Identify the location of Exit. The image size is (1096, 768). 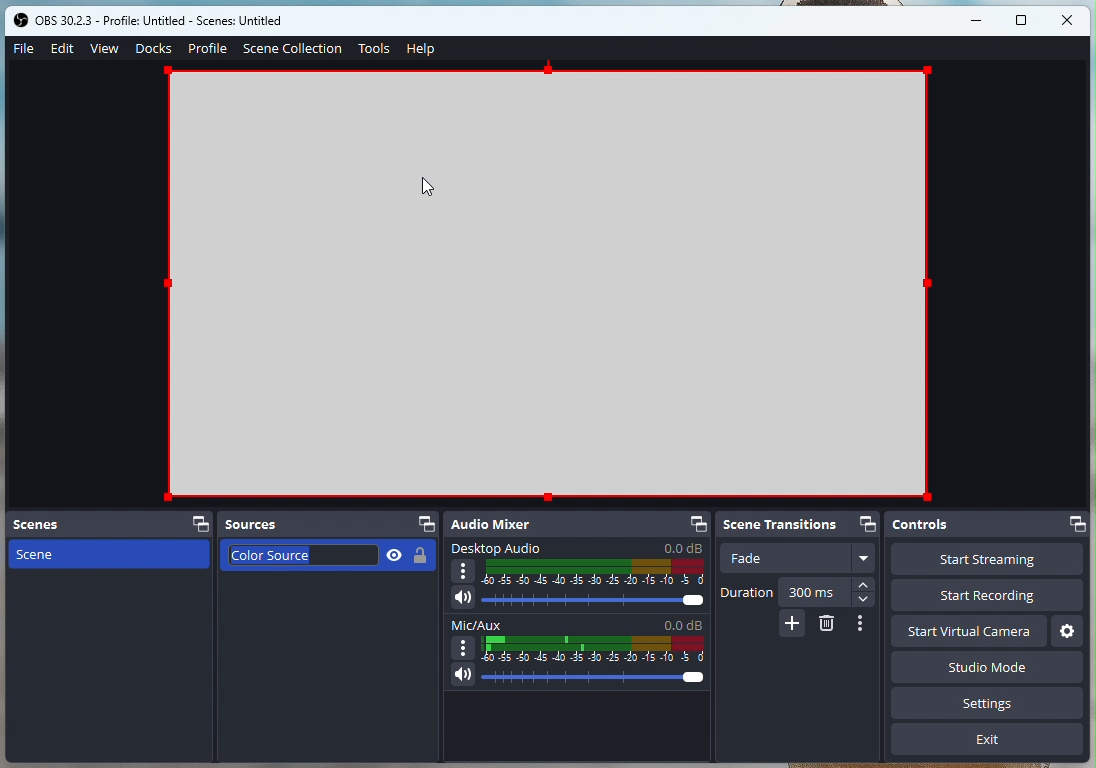
(987, 743).